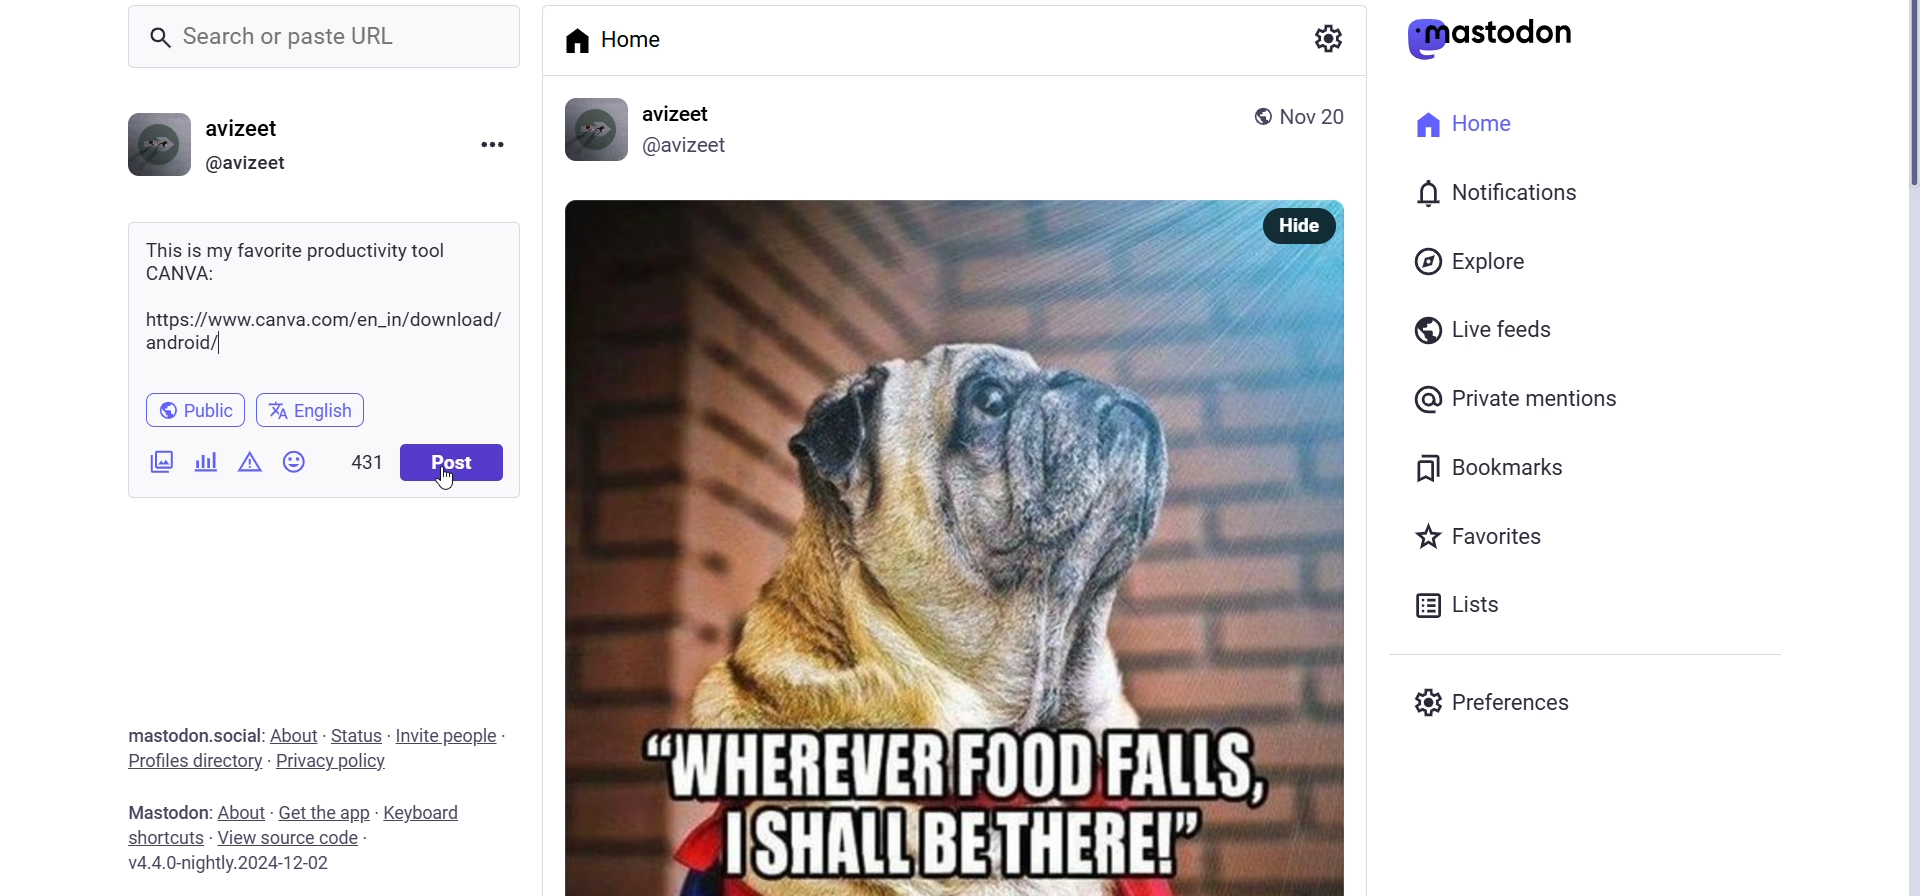  Describe the element at coordinates (366, 459) in the screenshot. I see `431` at that location.